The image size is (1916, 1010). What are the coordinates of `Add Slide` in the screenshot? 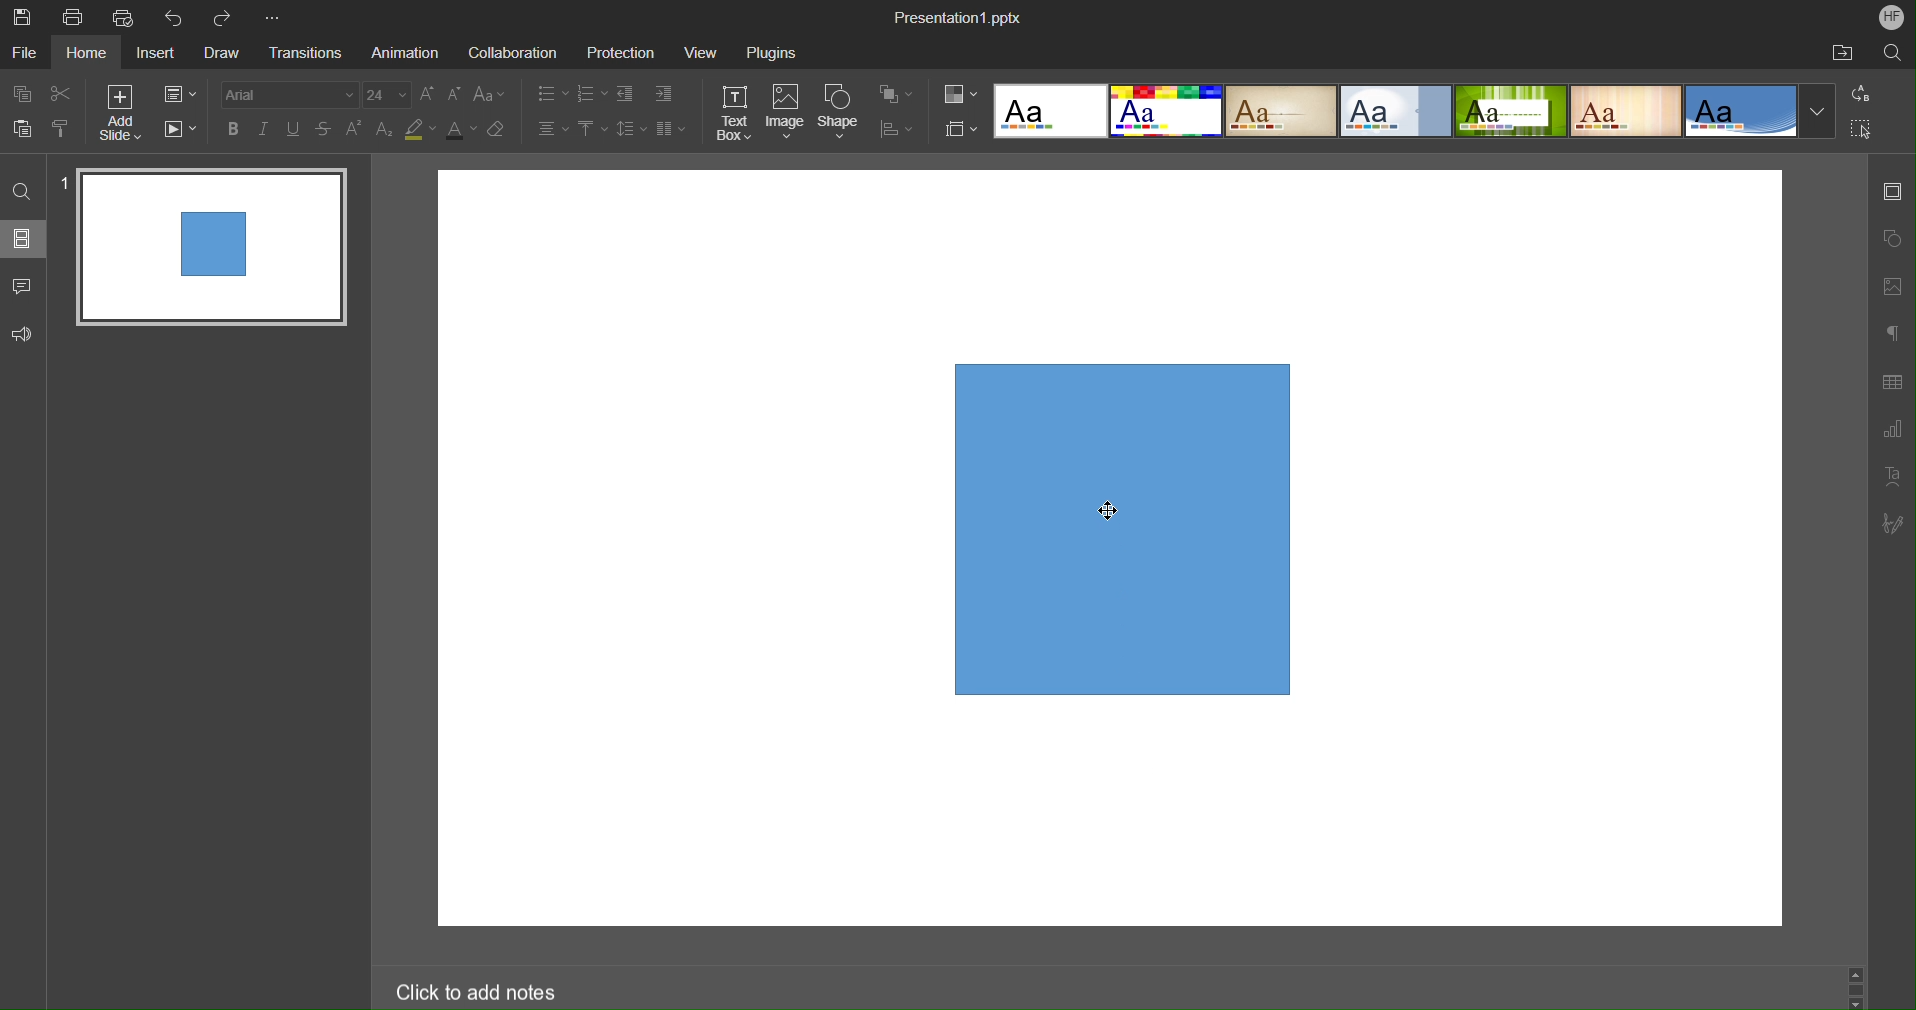 It's located at (118, 113).